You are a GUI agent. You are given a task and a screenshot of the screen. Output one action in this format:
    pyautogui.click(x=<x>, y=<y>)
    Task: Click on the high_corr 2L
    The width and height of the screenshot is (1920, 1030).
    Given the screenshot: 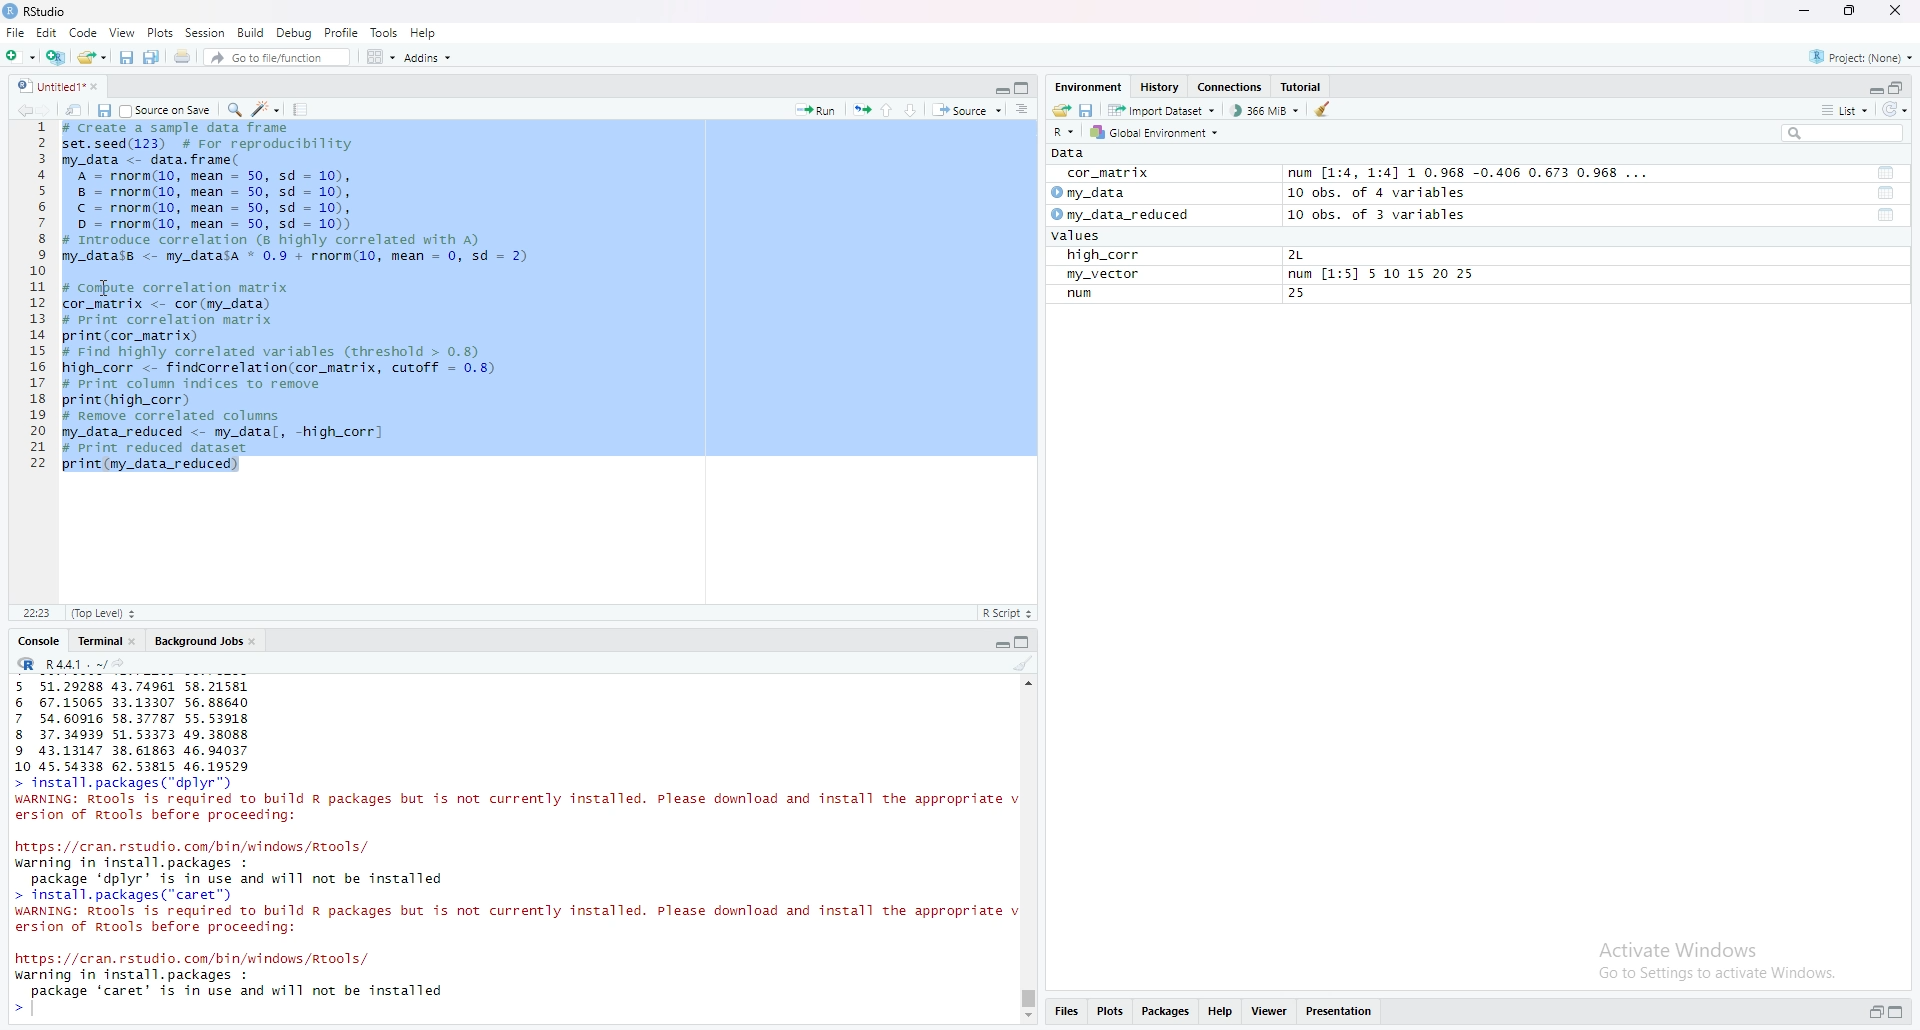 What is the action you would take?
    pyautogui.click(x=1197, y=256)
    